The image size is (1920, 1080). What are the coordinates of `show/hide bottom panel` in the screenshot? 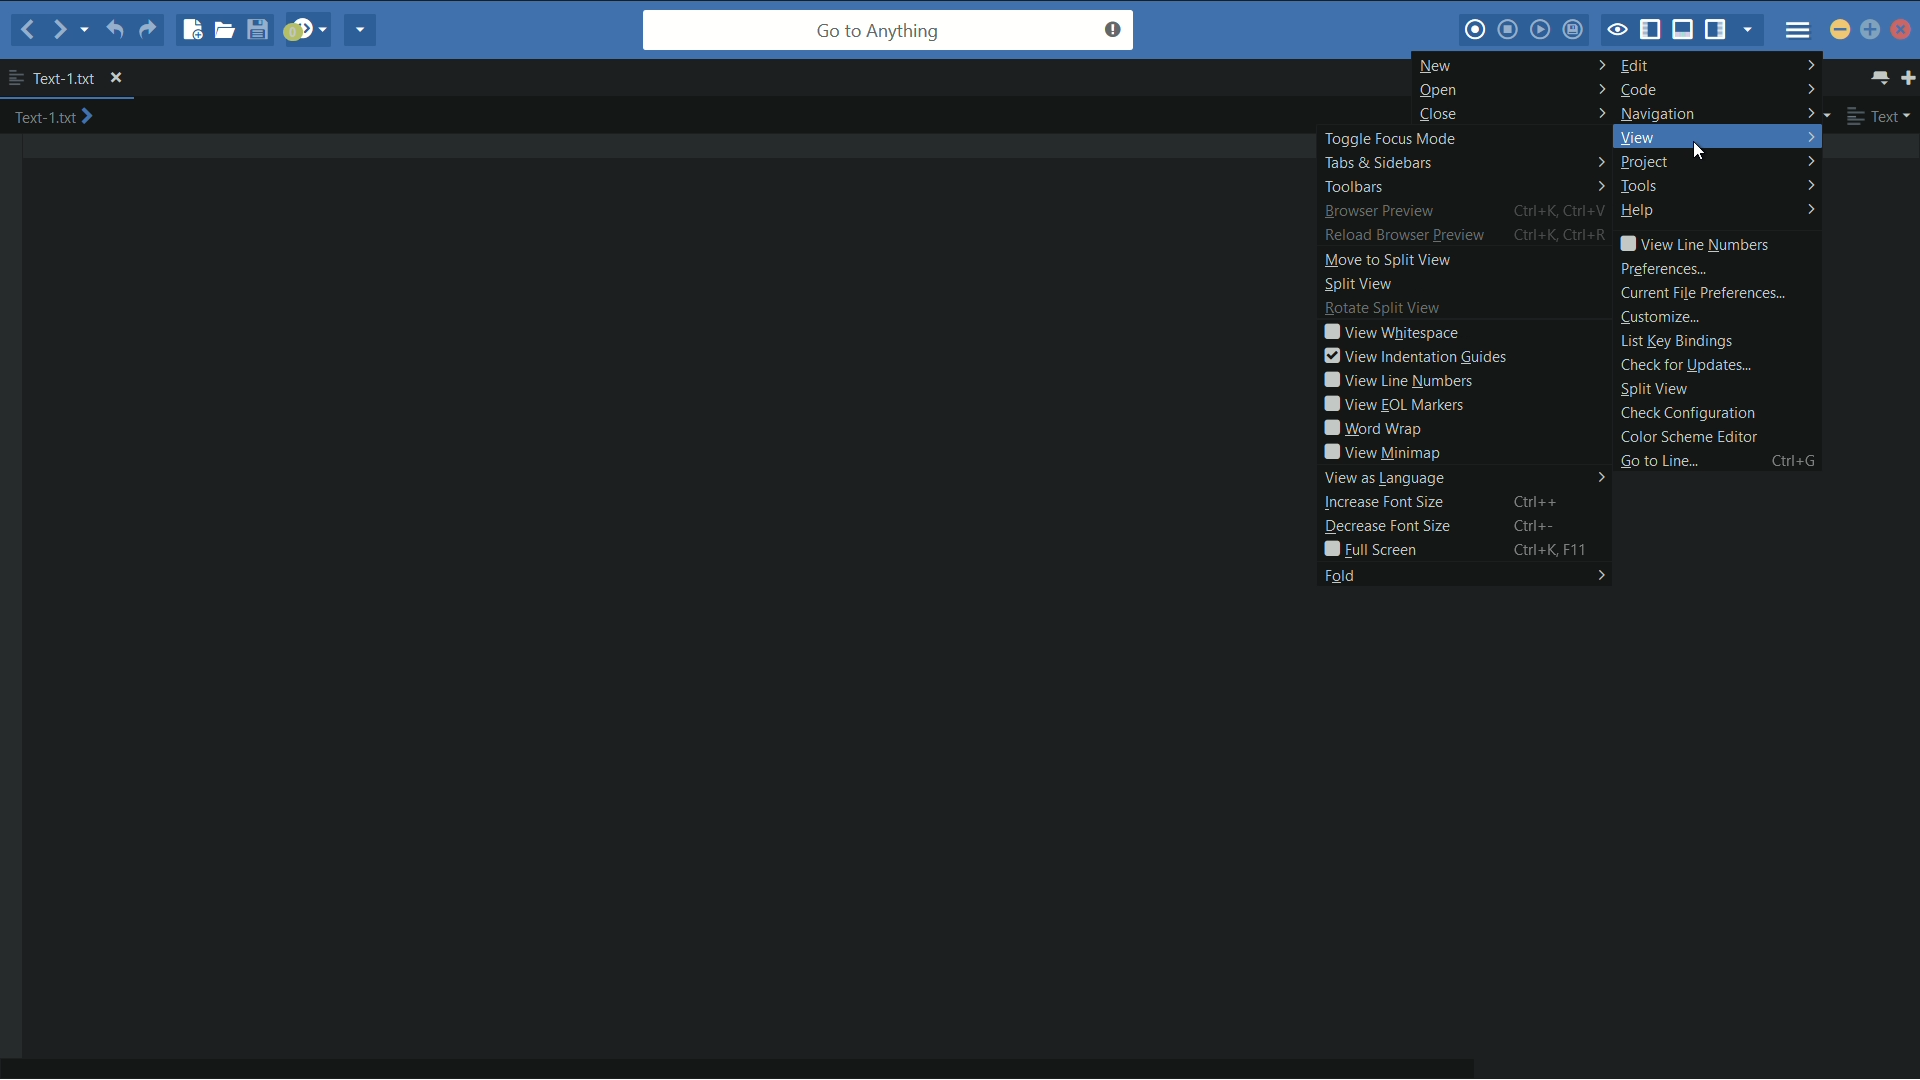 It's located at (1683, 31).